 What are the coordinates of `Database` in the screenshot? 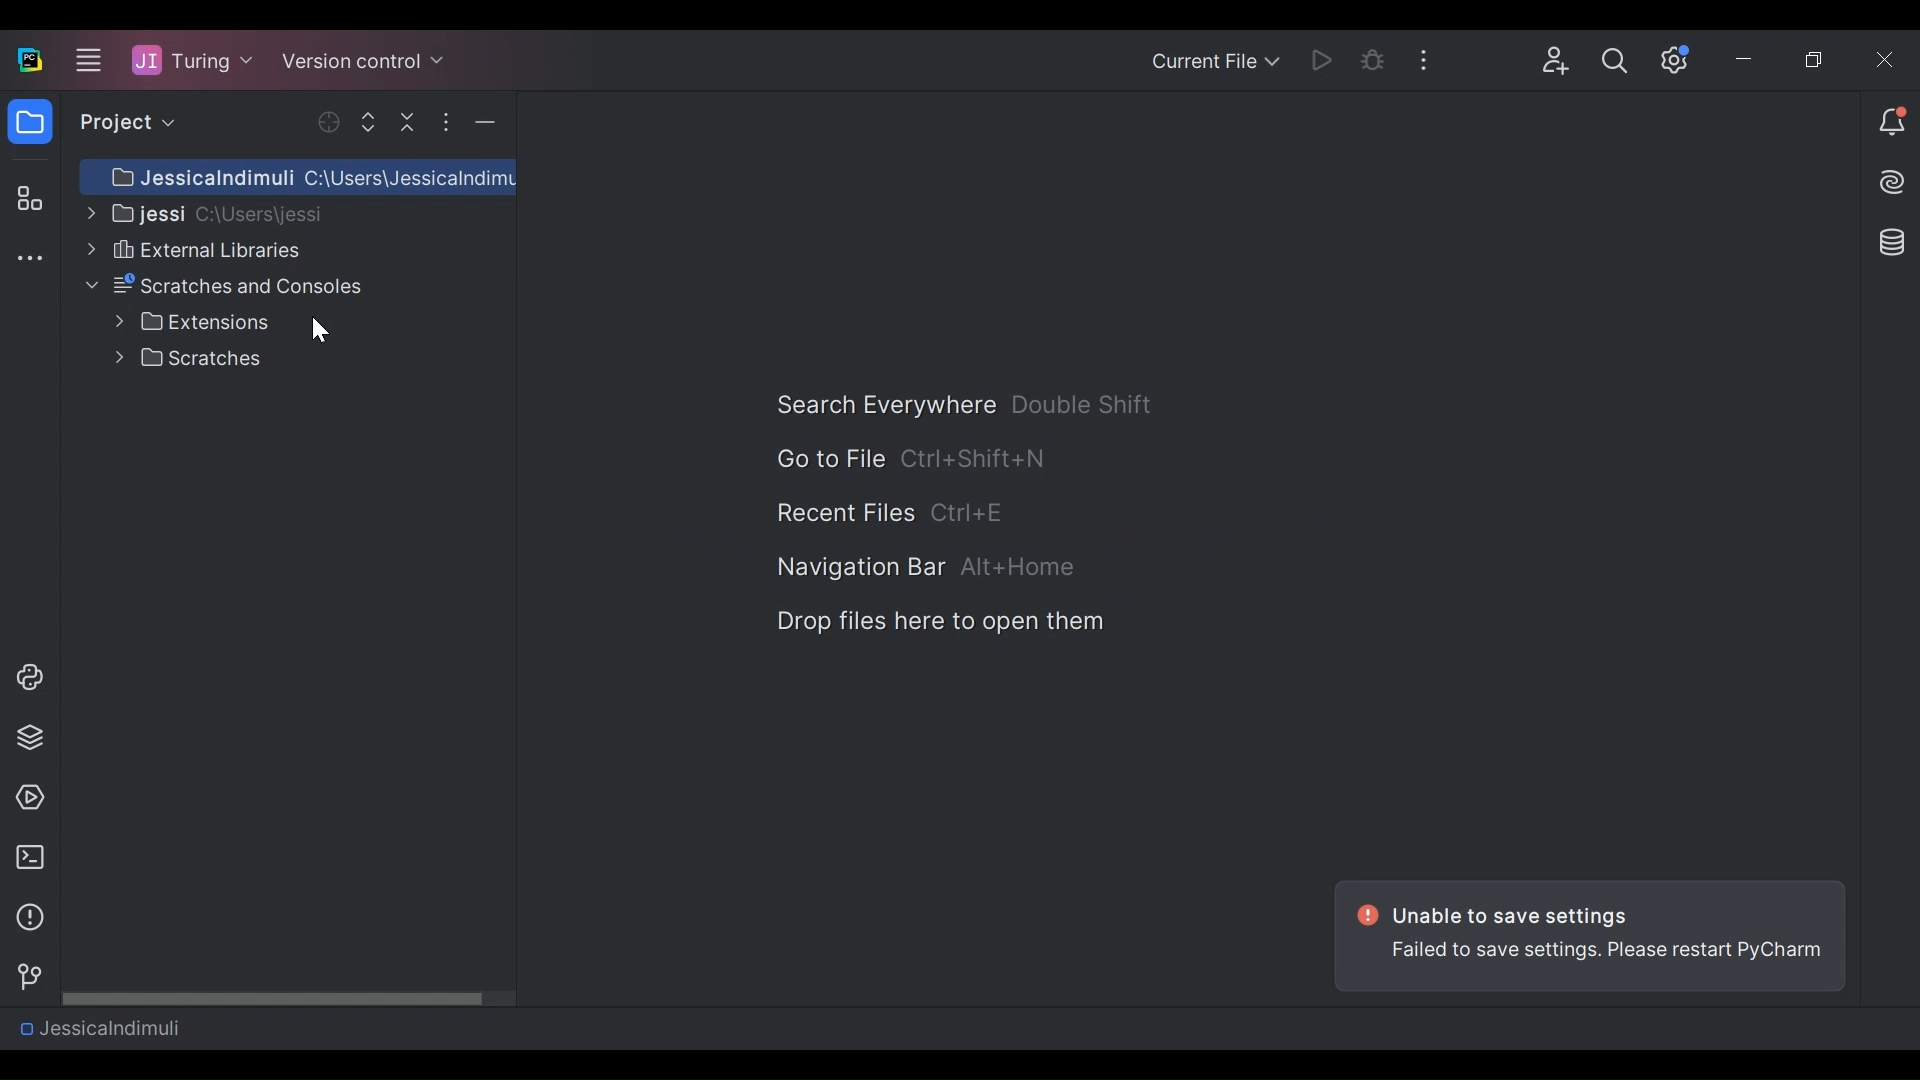 It's located at (1888, 241).